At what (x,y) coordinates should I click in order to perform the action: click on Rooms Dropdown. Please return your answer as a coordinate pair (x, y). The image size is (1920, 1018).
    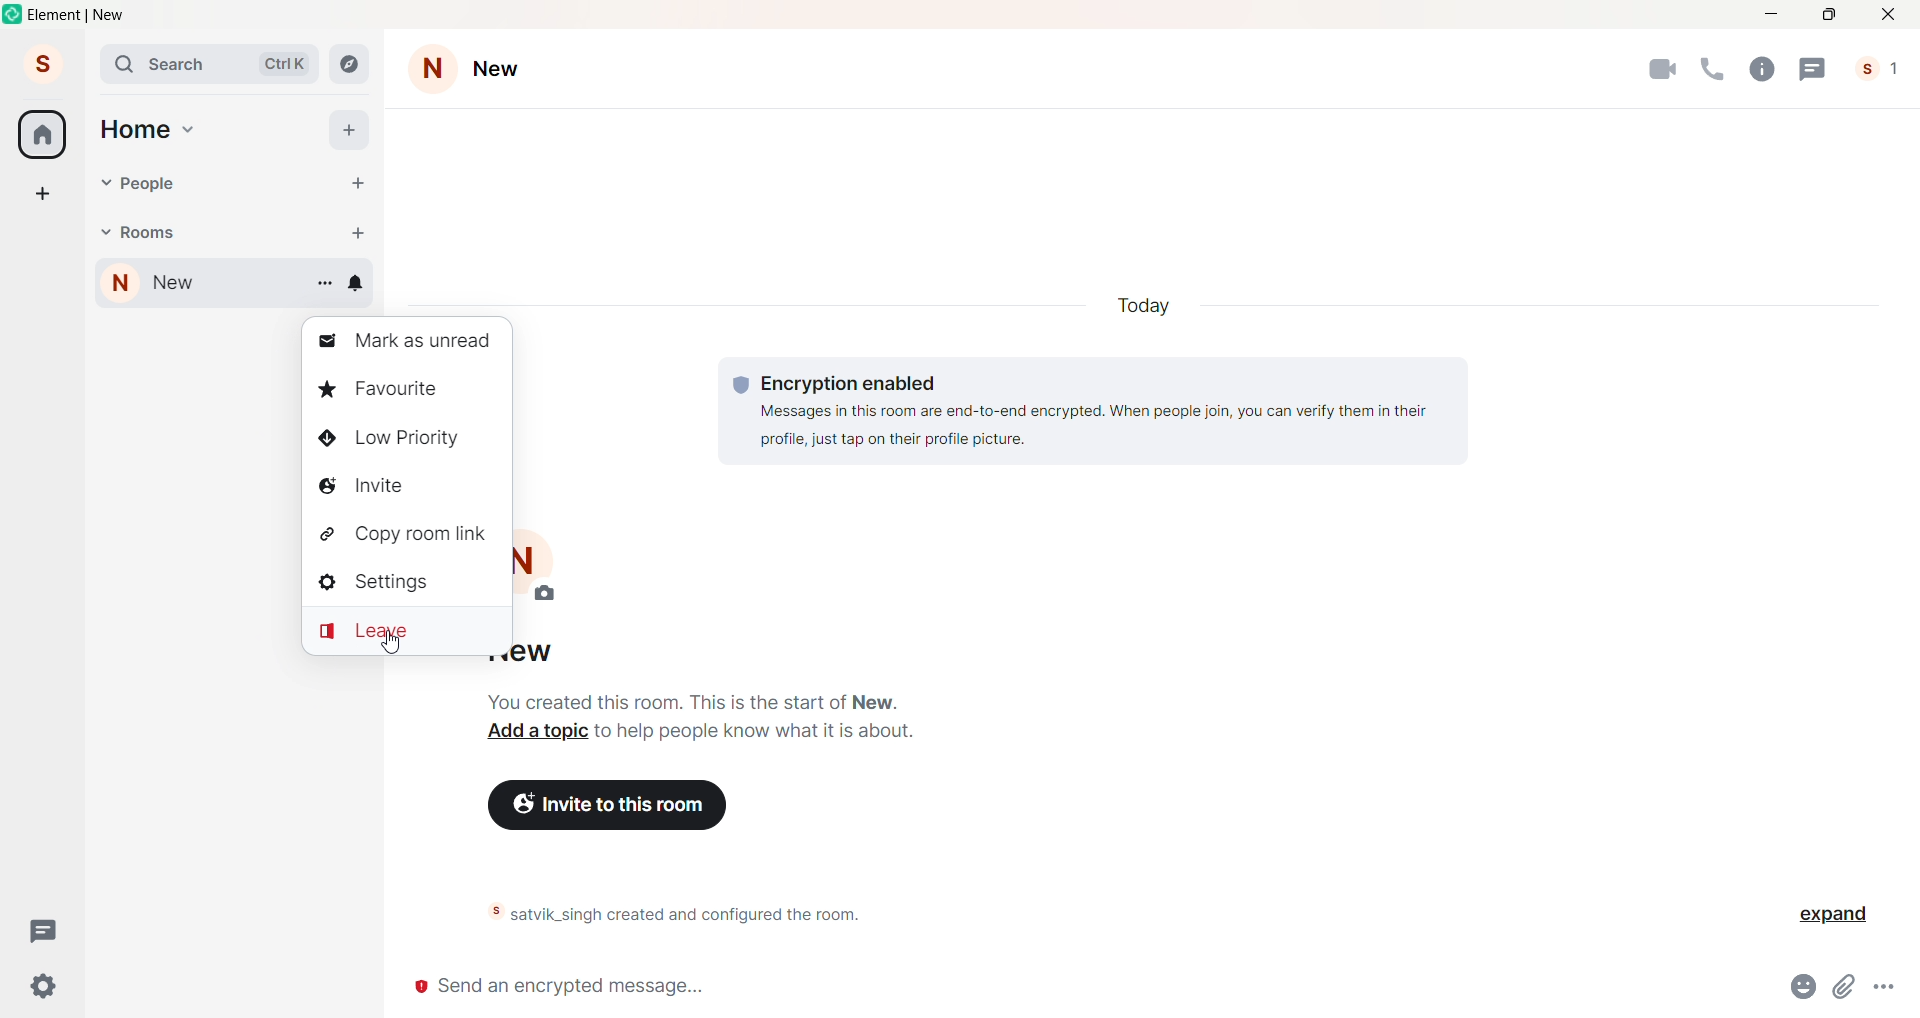
    Looking at the image, I should click on (104, 229).